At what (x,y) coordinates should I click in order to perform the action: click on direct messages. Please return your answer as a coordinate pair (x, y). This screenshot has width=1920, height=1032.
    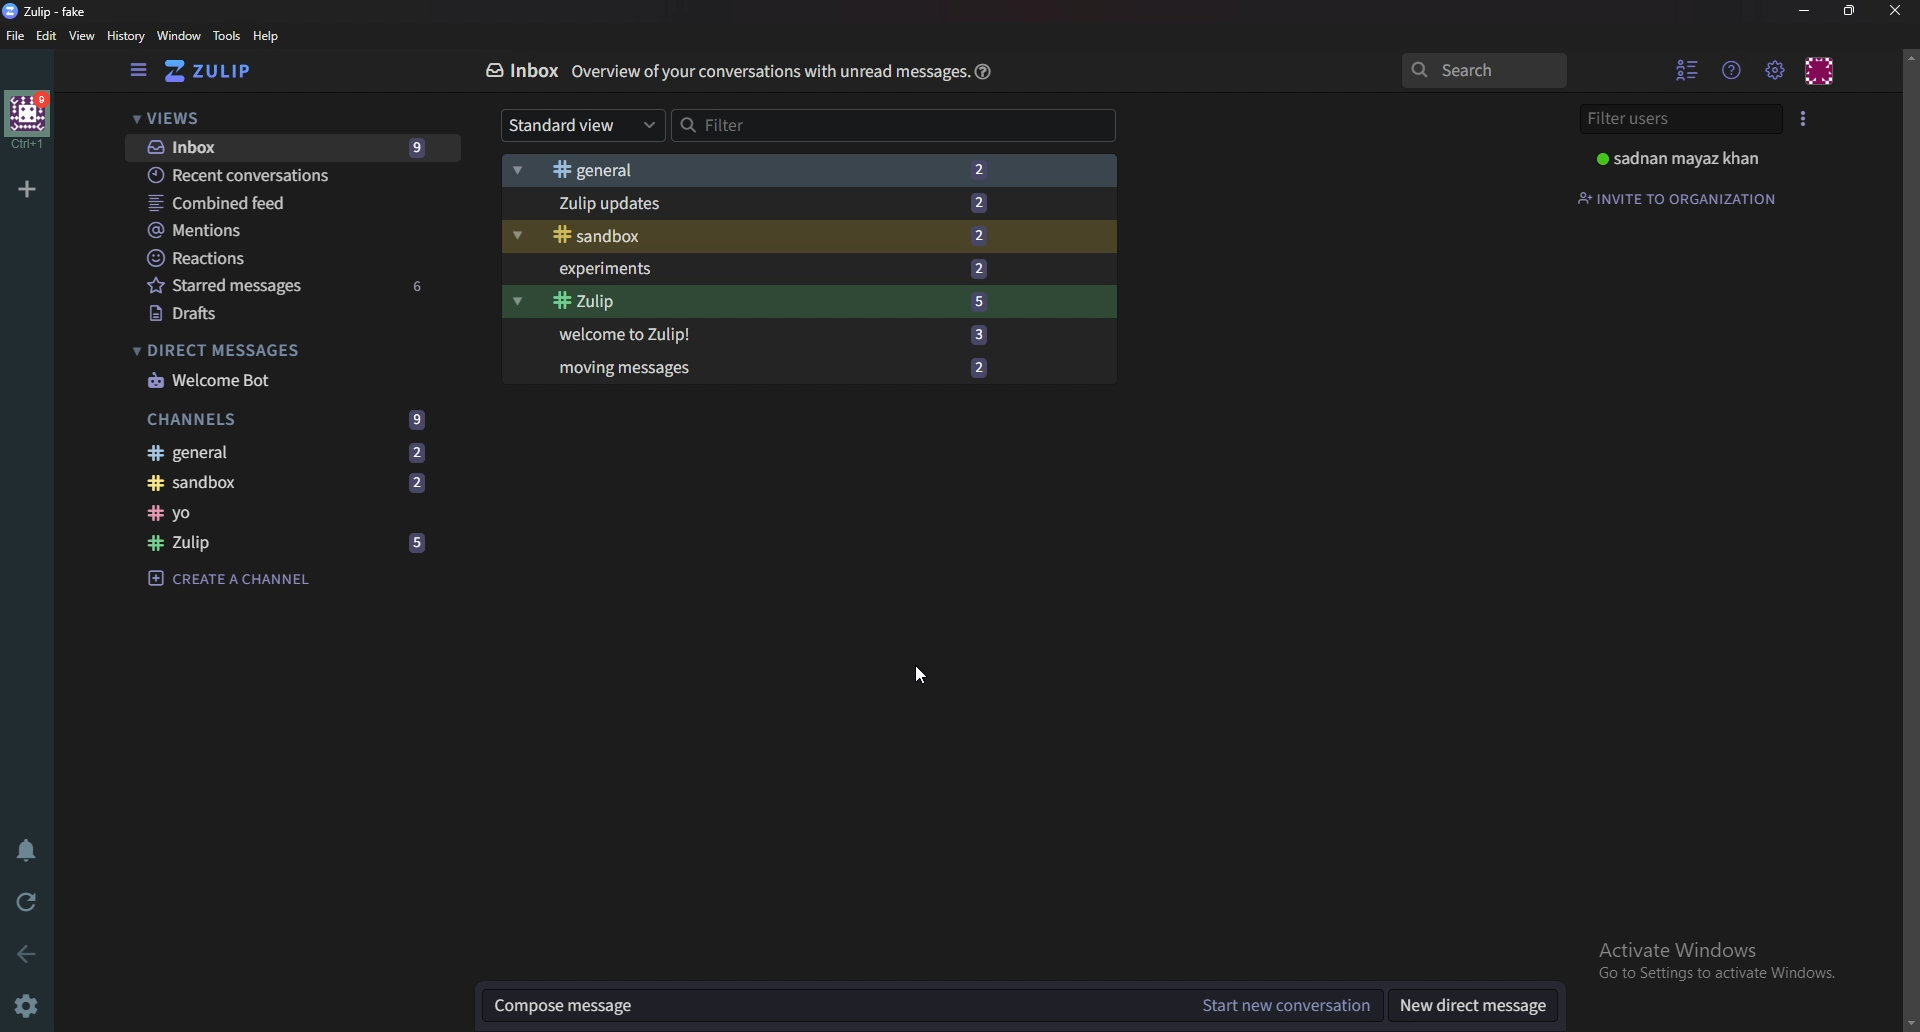
    Looking at the image, I should click on (257, 349).